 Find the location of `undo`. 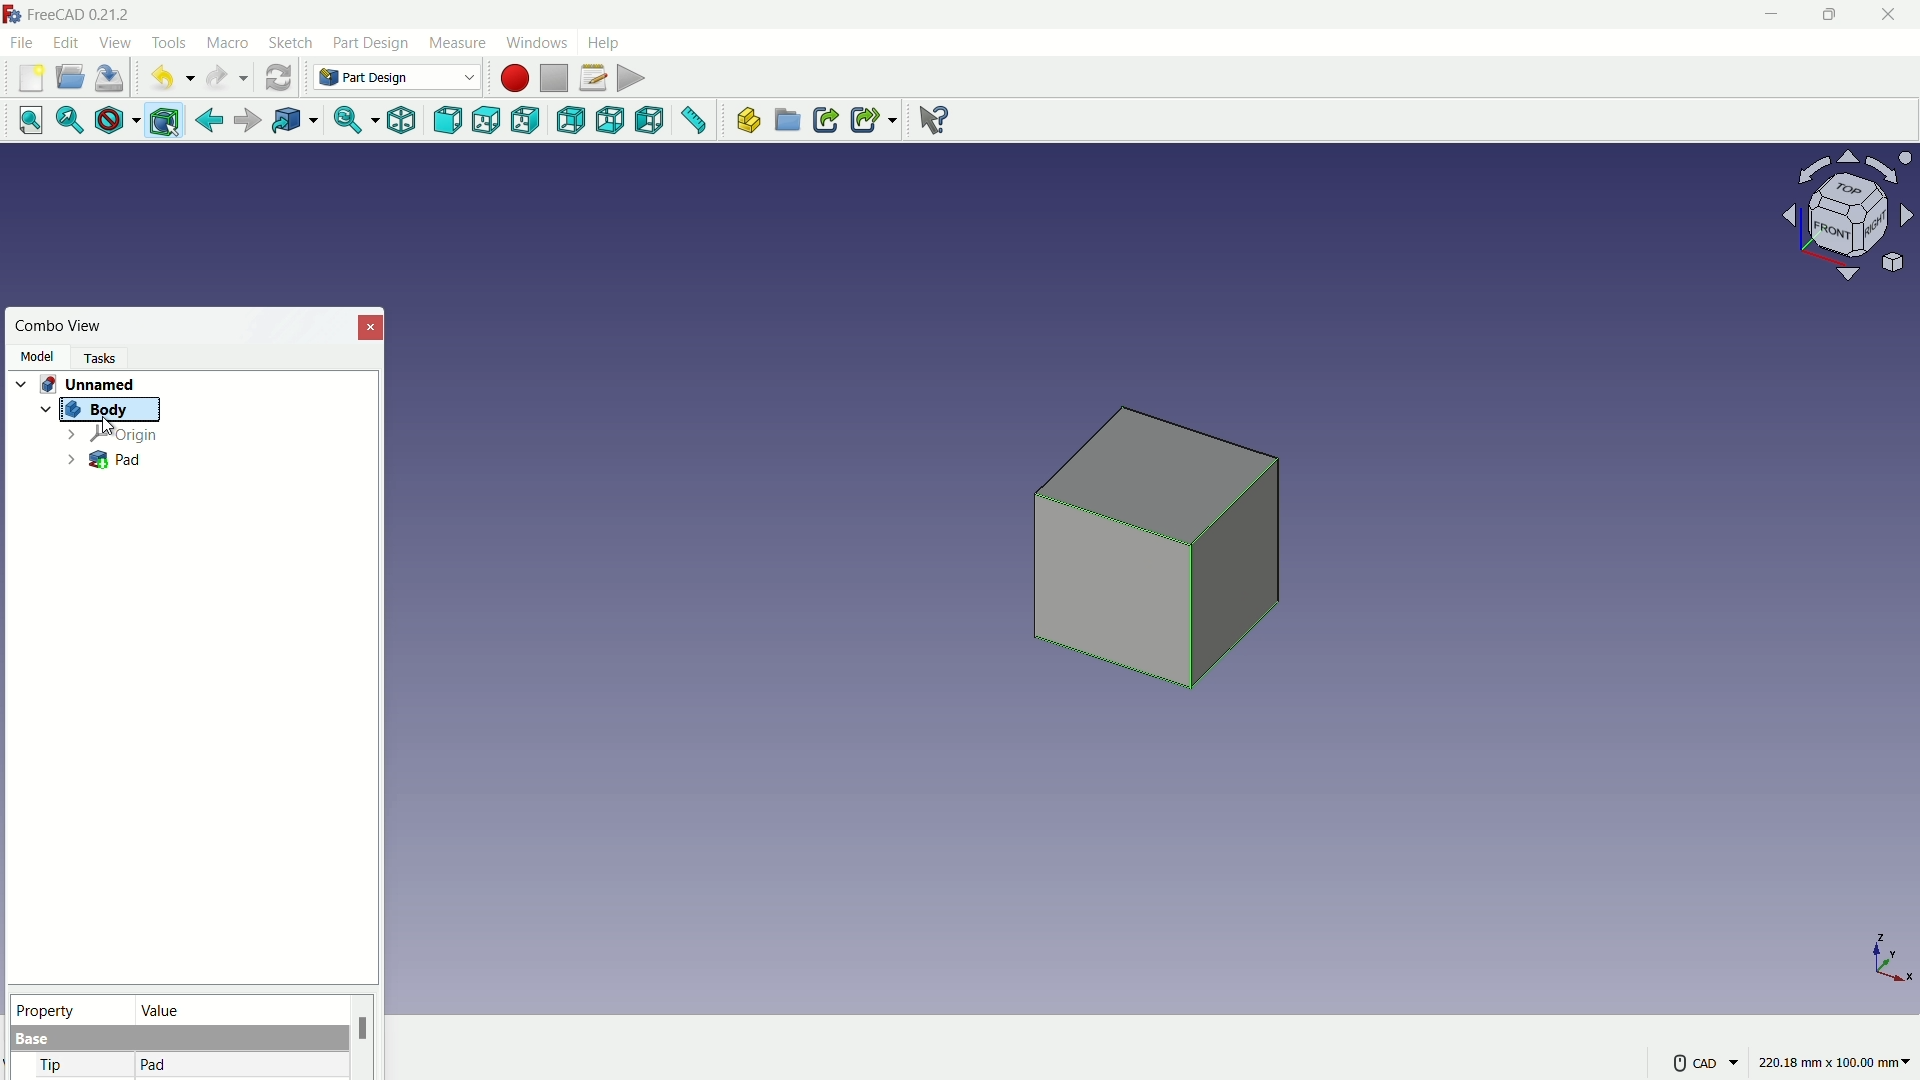

undo is located at coordinates (167, 79).